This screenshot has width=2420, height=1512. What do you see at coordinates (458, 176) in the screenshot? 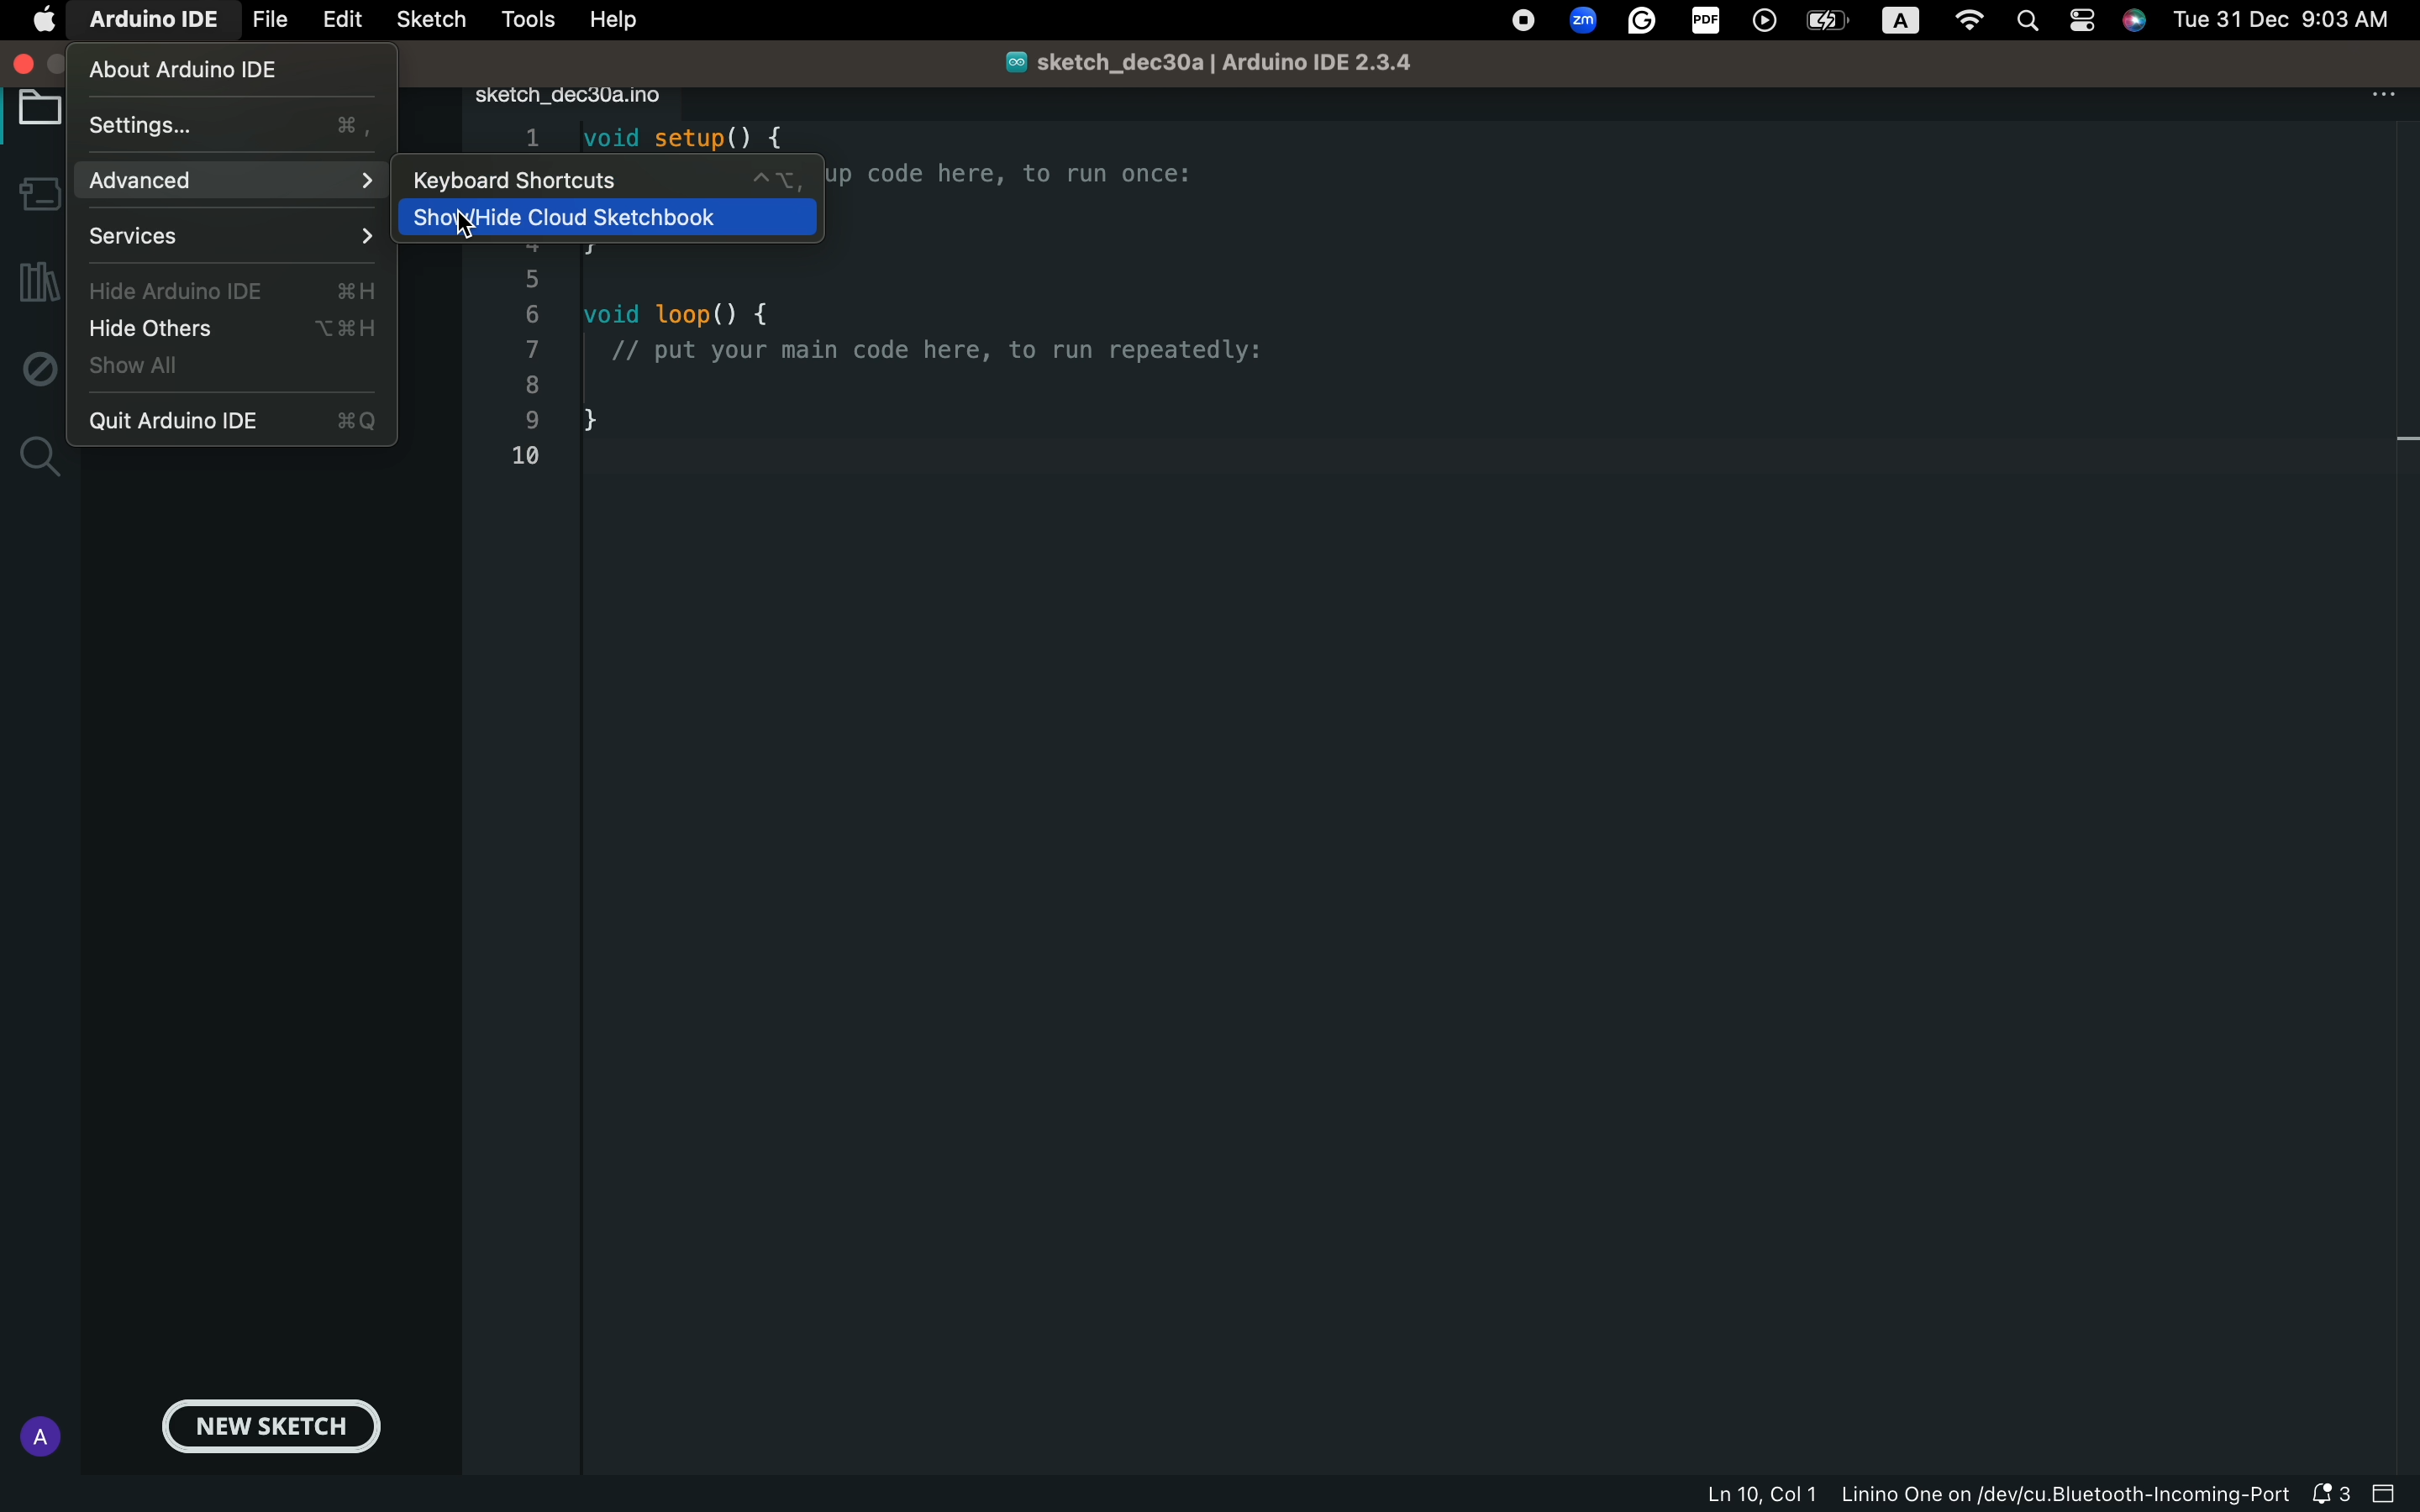
I see `keyboard shortcuts` at bounding box center [458, 176].